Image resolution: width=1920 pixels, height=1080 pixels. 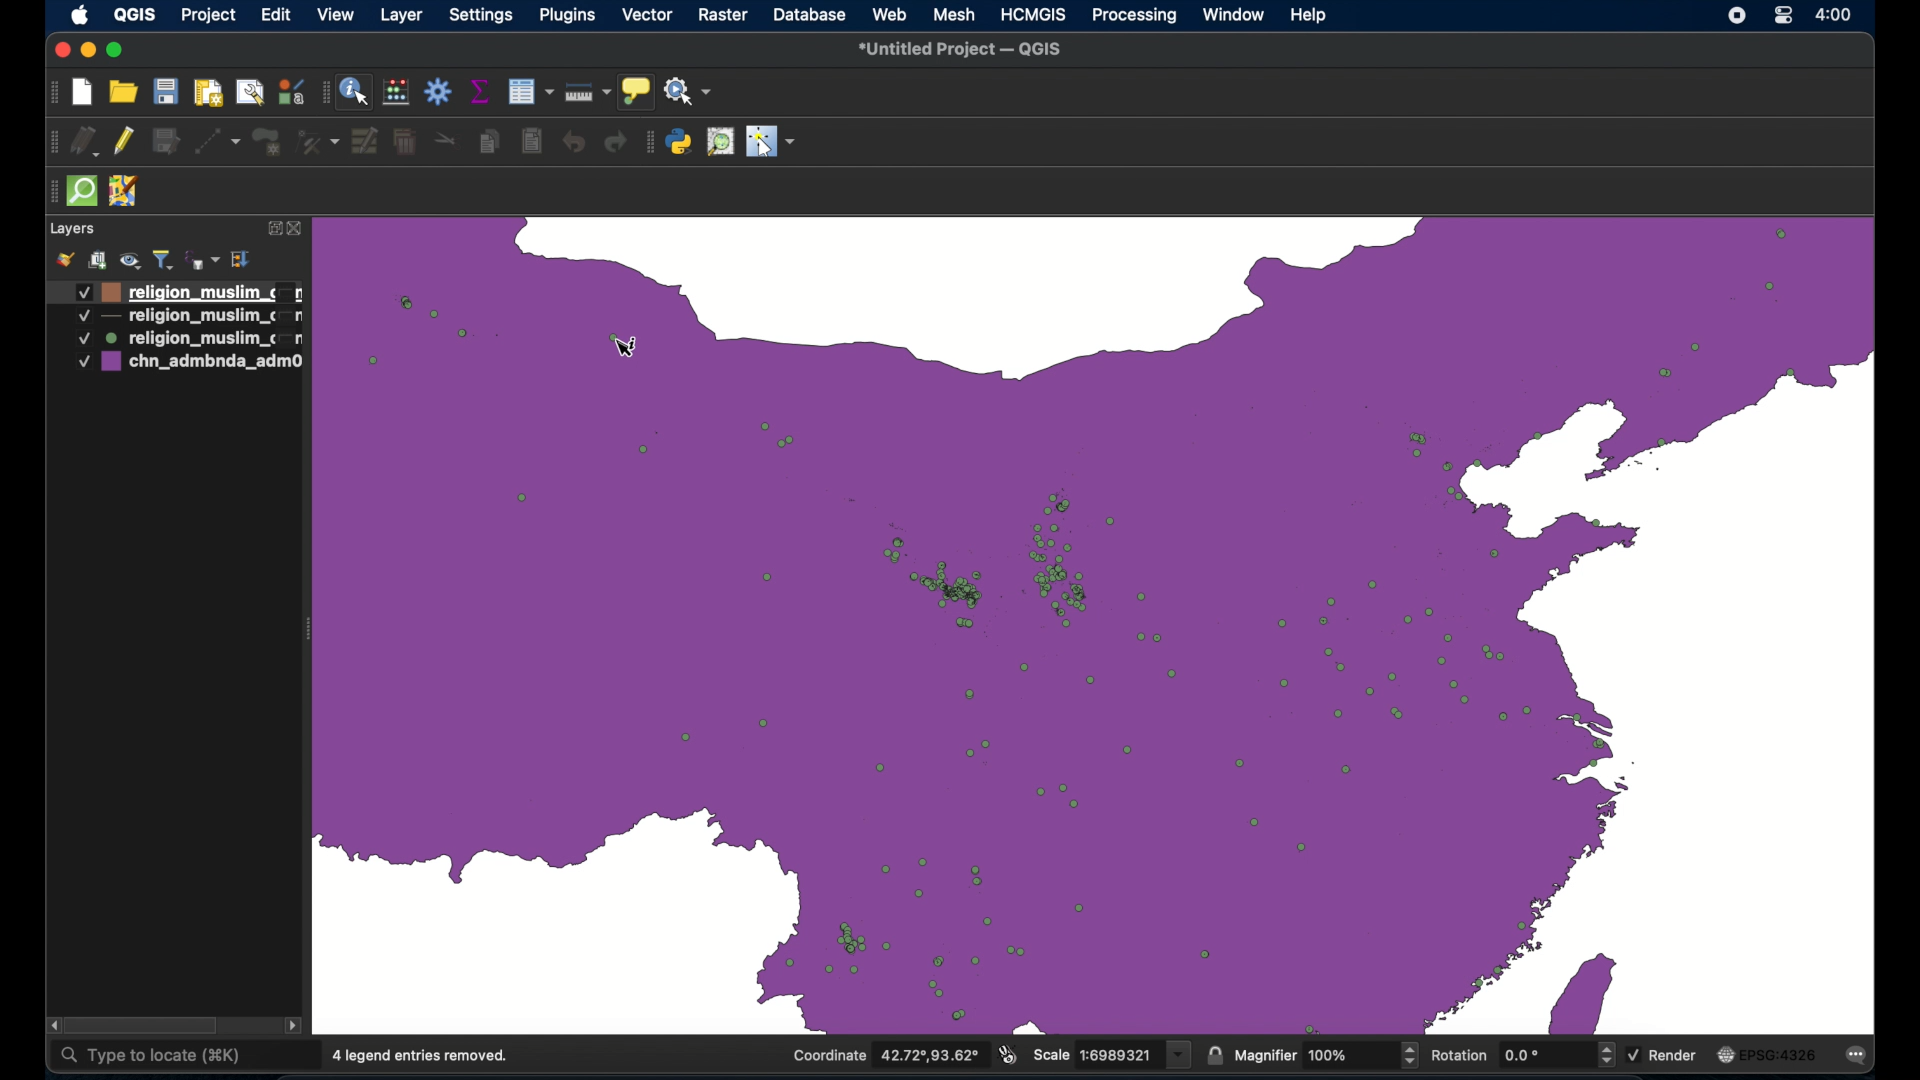 I want to click on vertex tool, so click(x=315, y=140).